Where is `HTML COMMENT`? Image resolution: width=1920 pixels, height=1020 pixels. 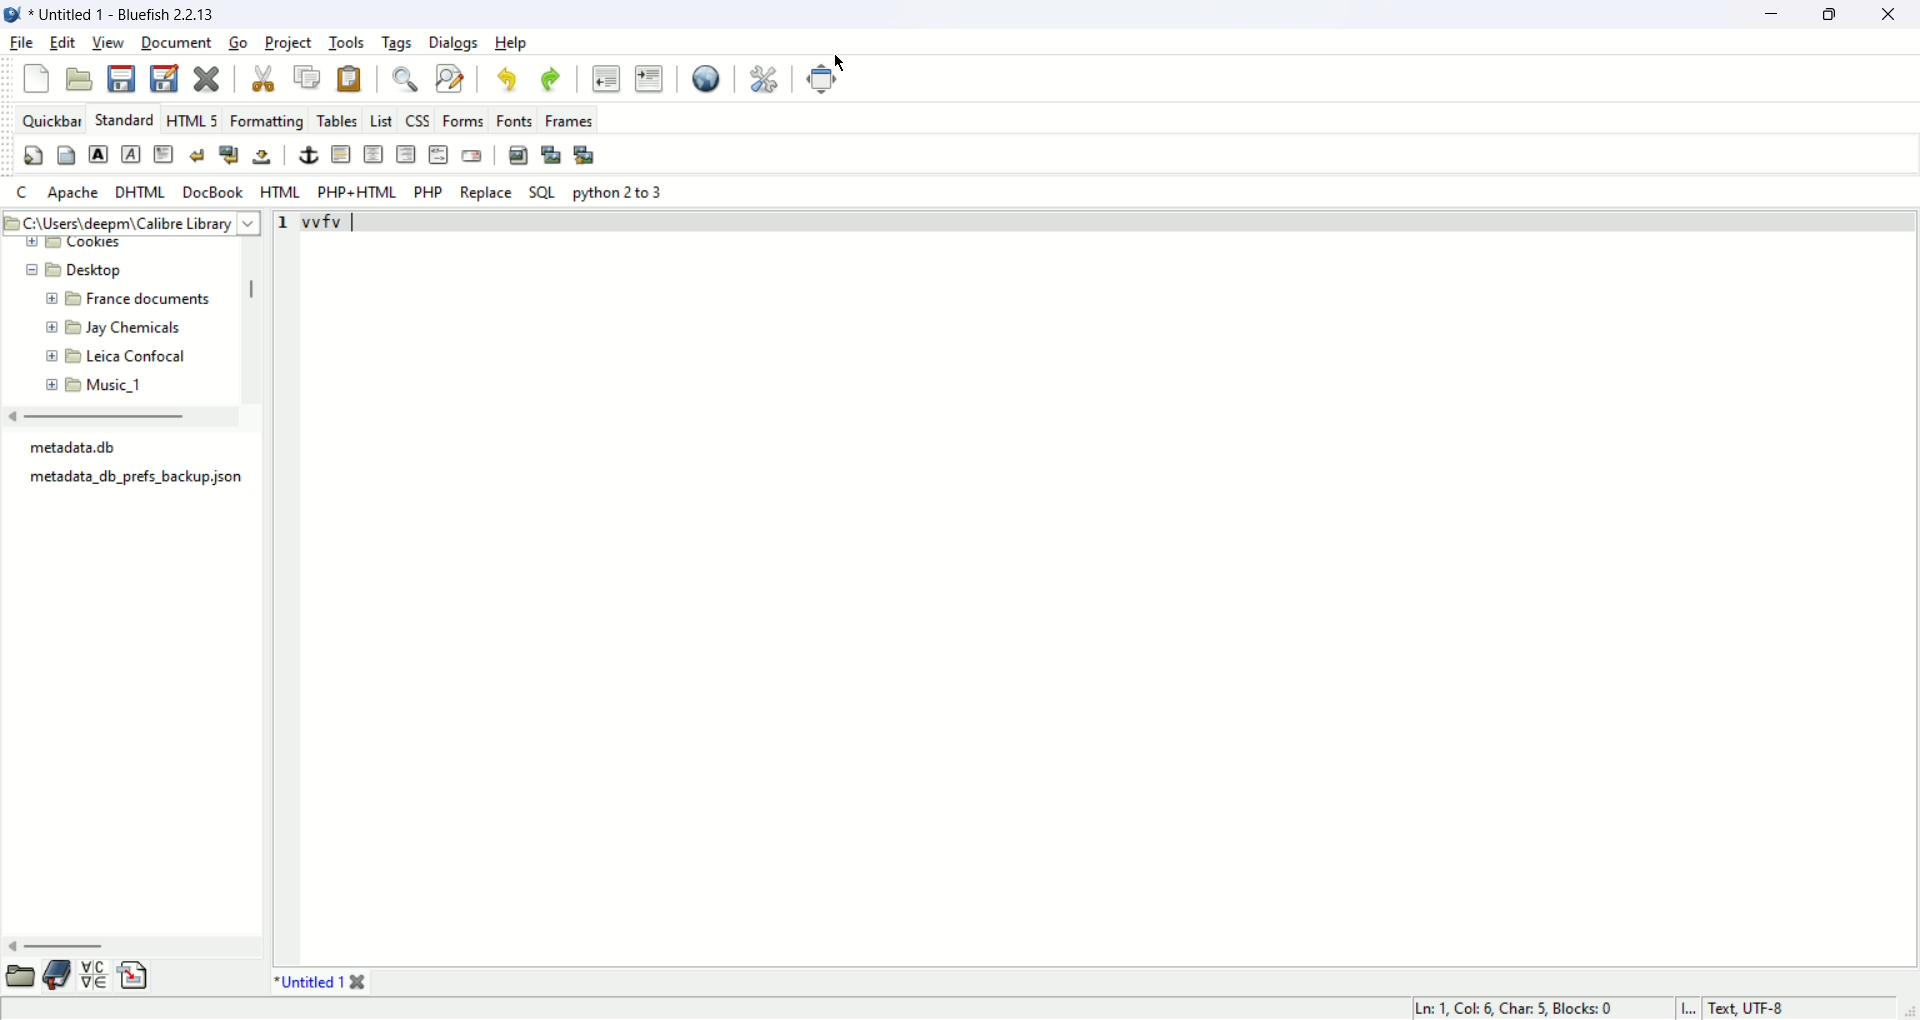
HTML COMMENT is located at coordinates (436, 153).